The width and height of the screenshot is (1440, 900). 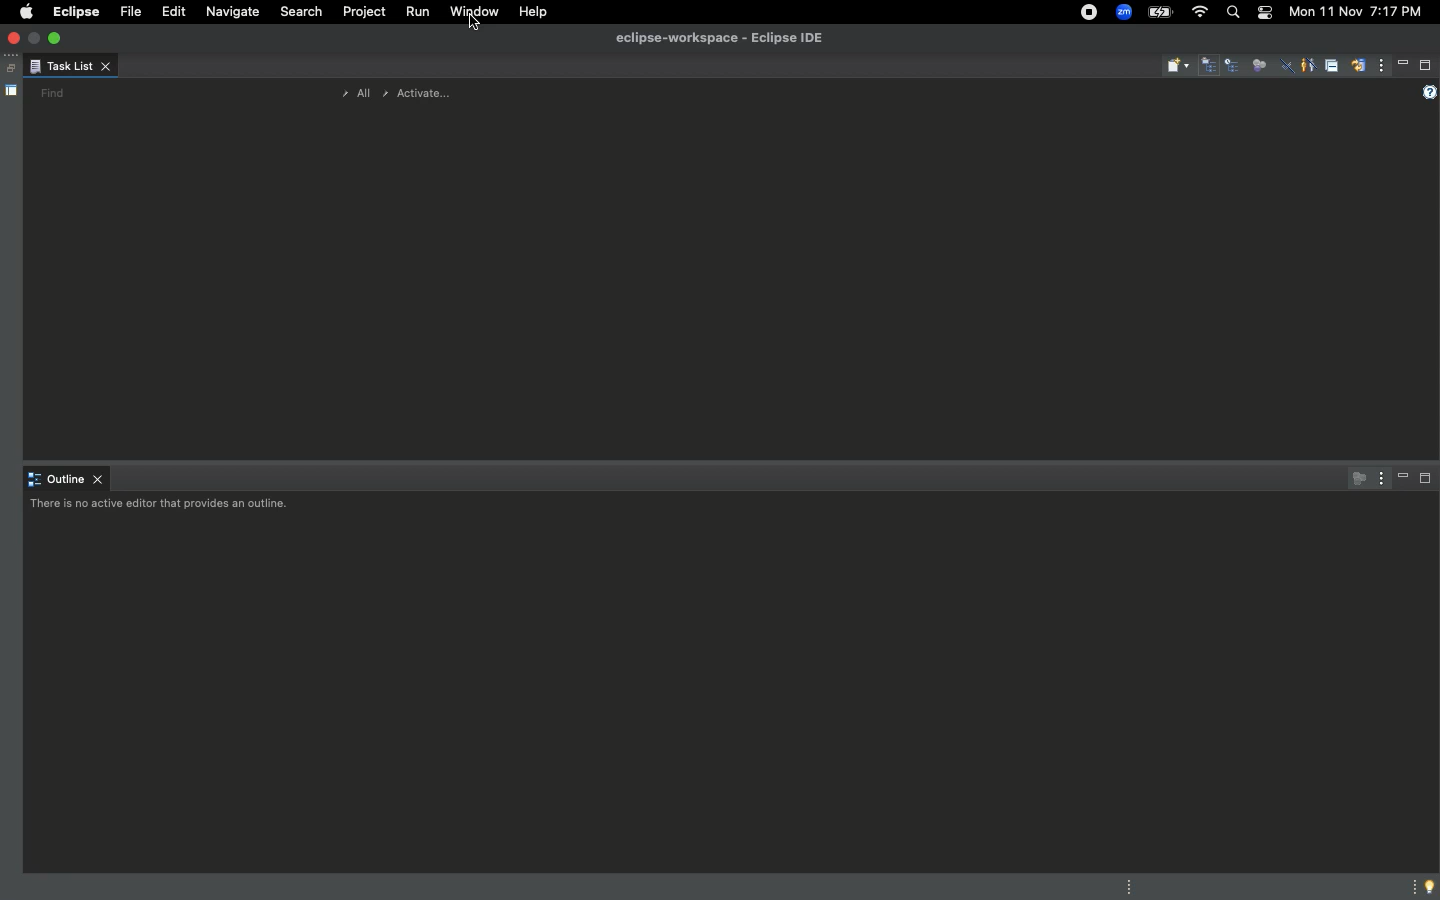 I want to click on maximize, so click(x=57, y=37).